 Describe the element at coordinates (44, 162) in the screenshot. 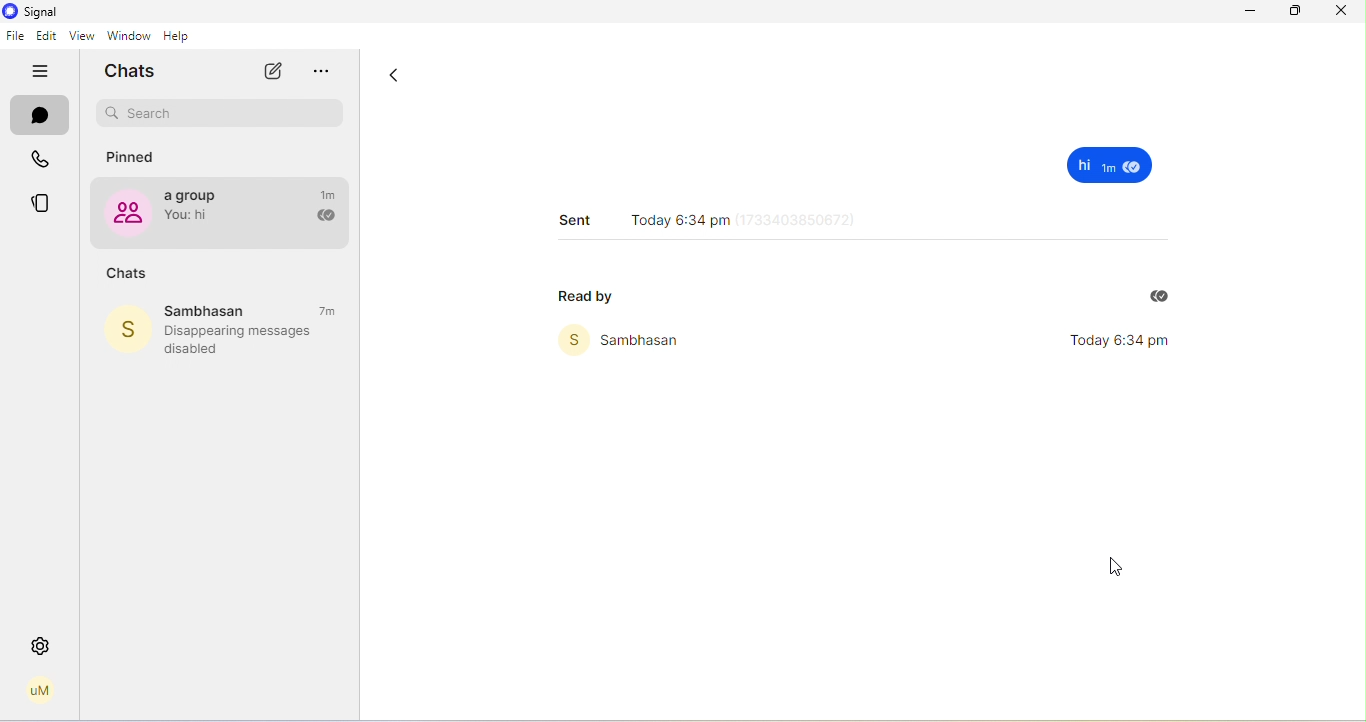

I see `calls` at that location.